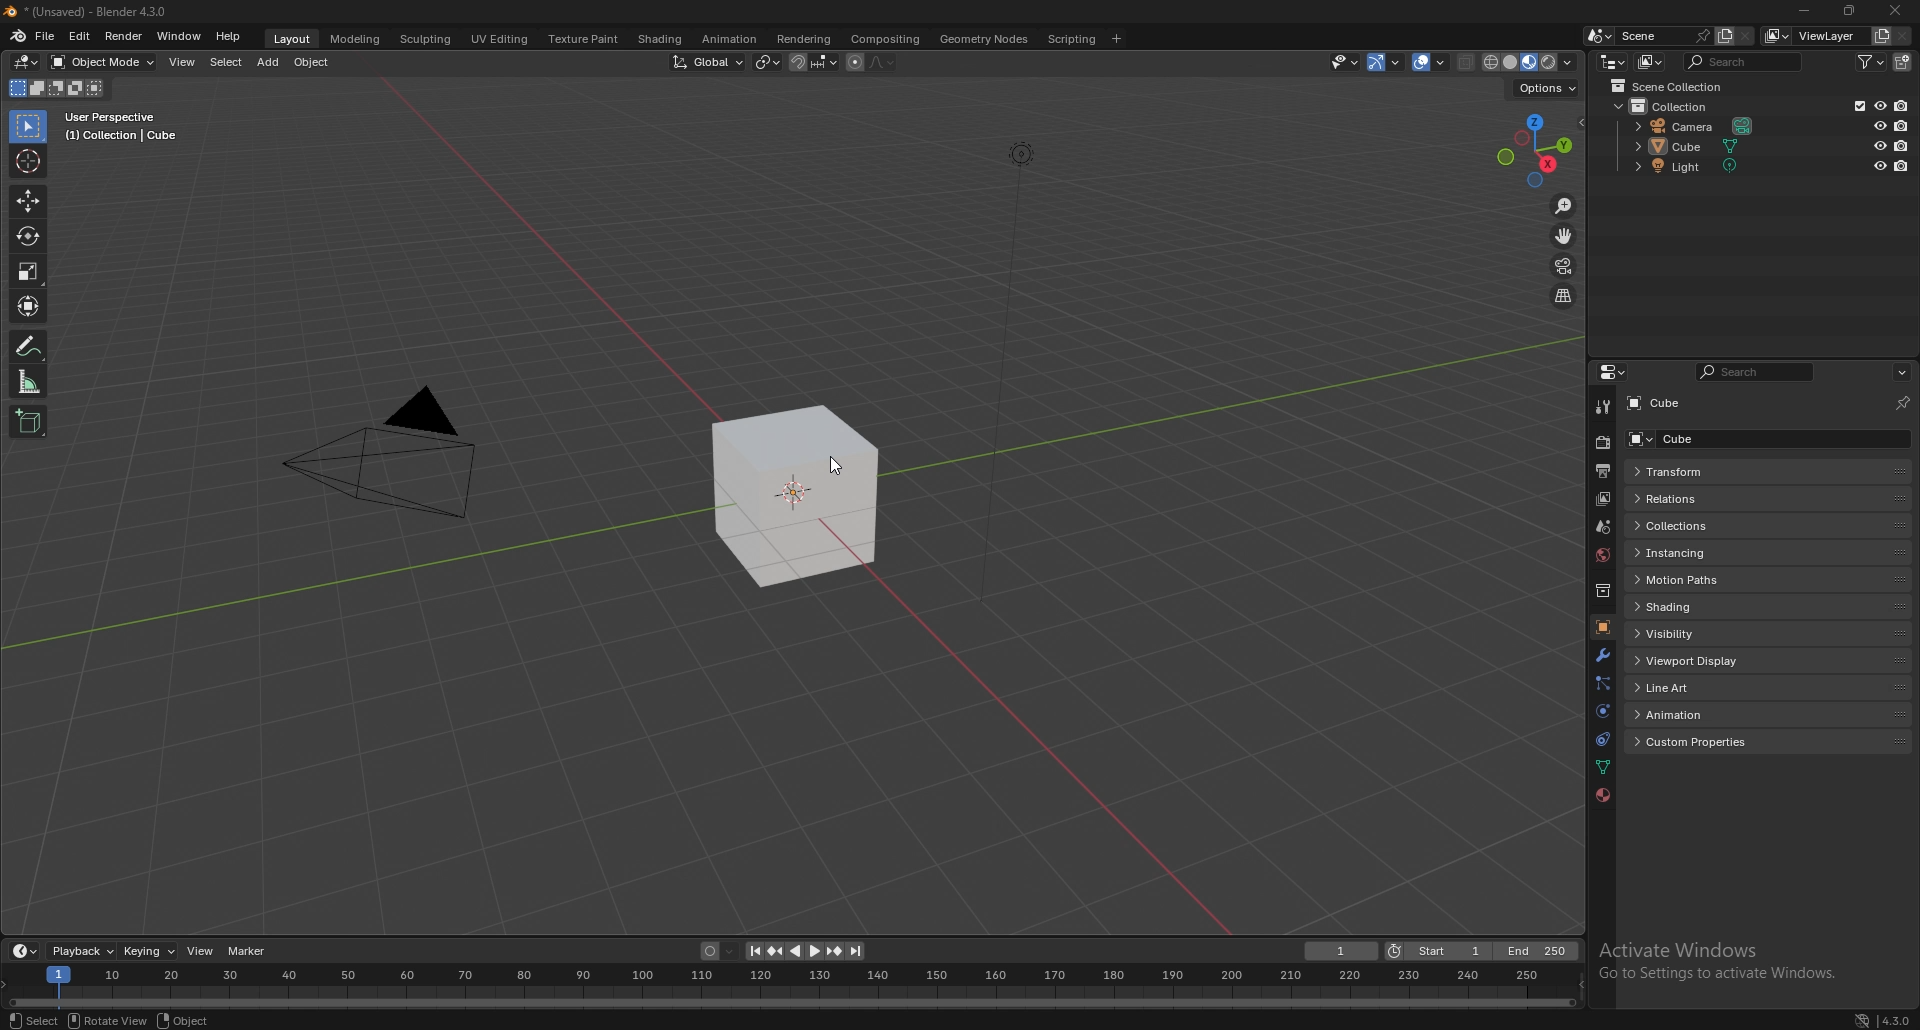 This screenshot has width=1920, height=1030. What do you see at coordinates (1904, 36) in the screenshot?
I see `remove view layer` at bounding box center [1904, 36].